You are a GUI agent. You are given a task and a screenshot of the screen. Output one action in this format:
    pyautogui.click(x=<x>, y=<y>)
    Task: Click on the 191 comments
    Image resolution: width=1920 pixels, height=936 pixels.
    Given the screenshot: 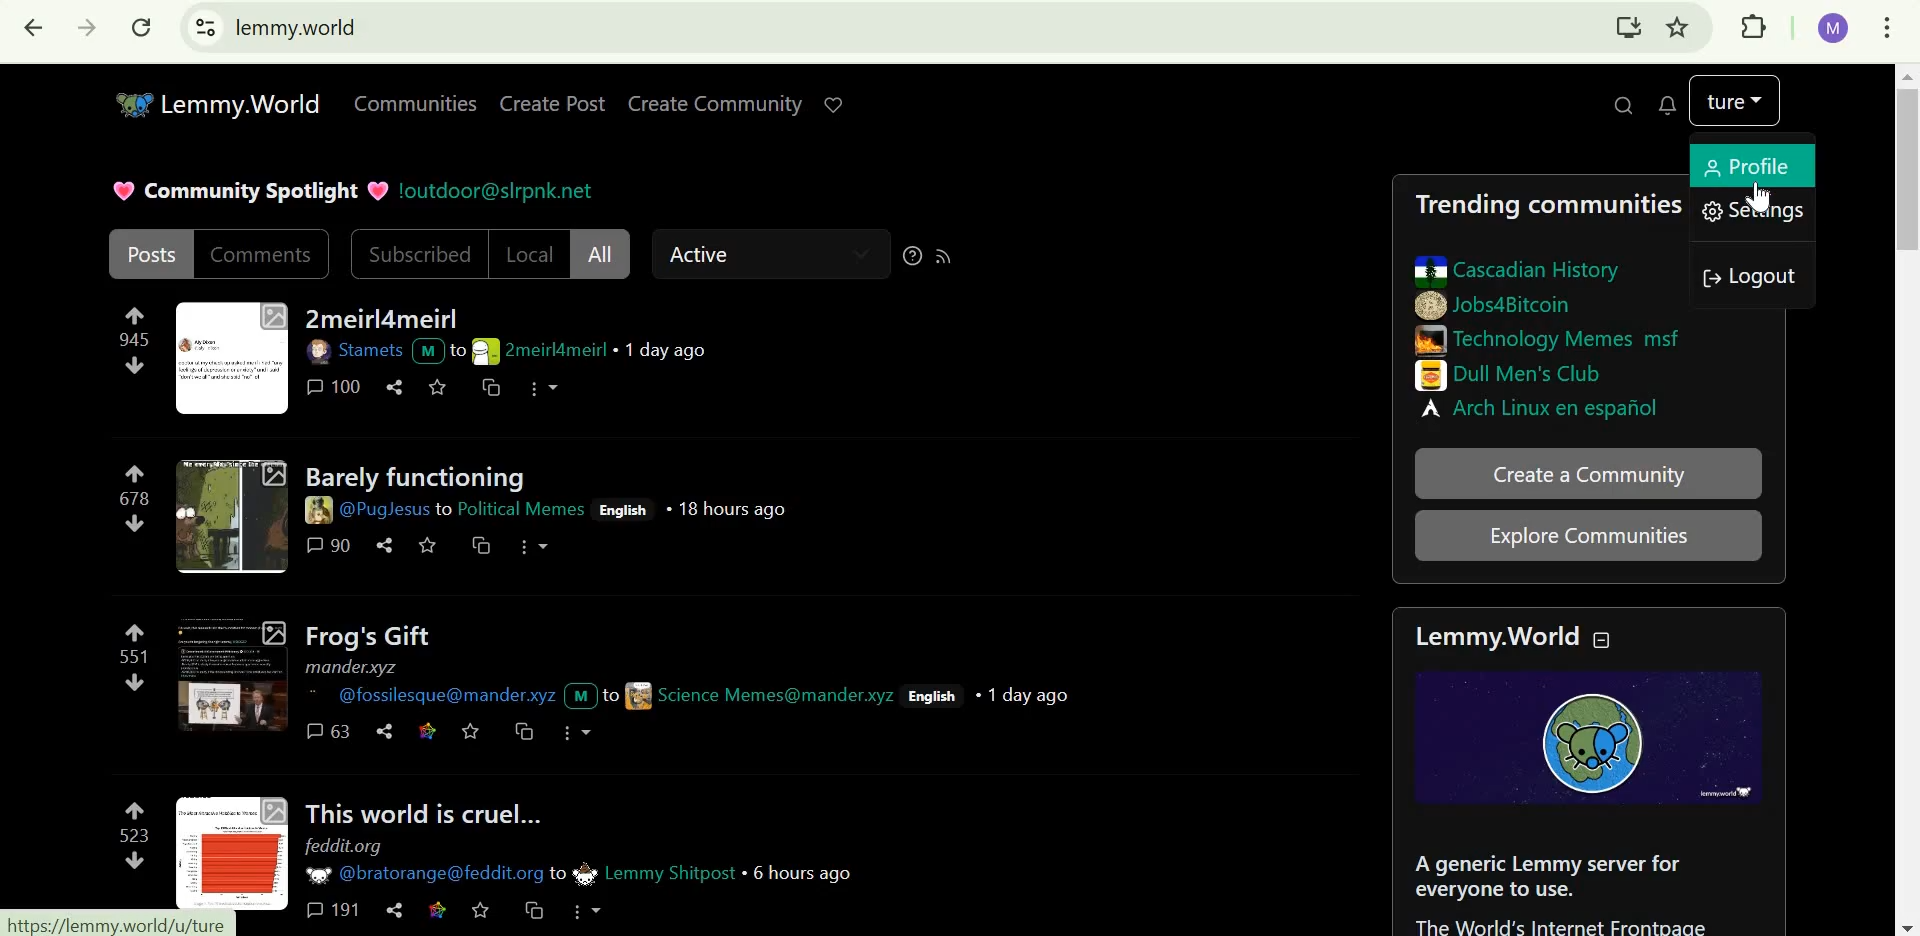 What is the action you would take?
    pyautogui.click(x=334, y=911)
    